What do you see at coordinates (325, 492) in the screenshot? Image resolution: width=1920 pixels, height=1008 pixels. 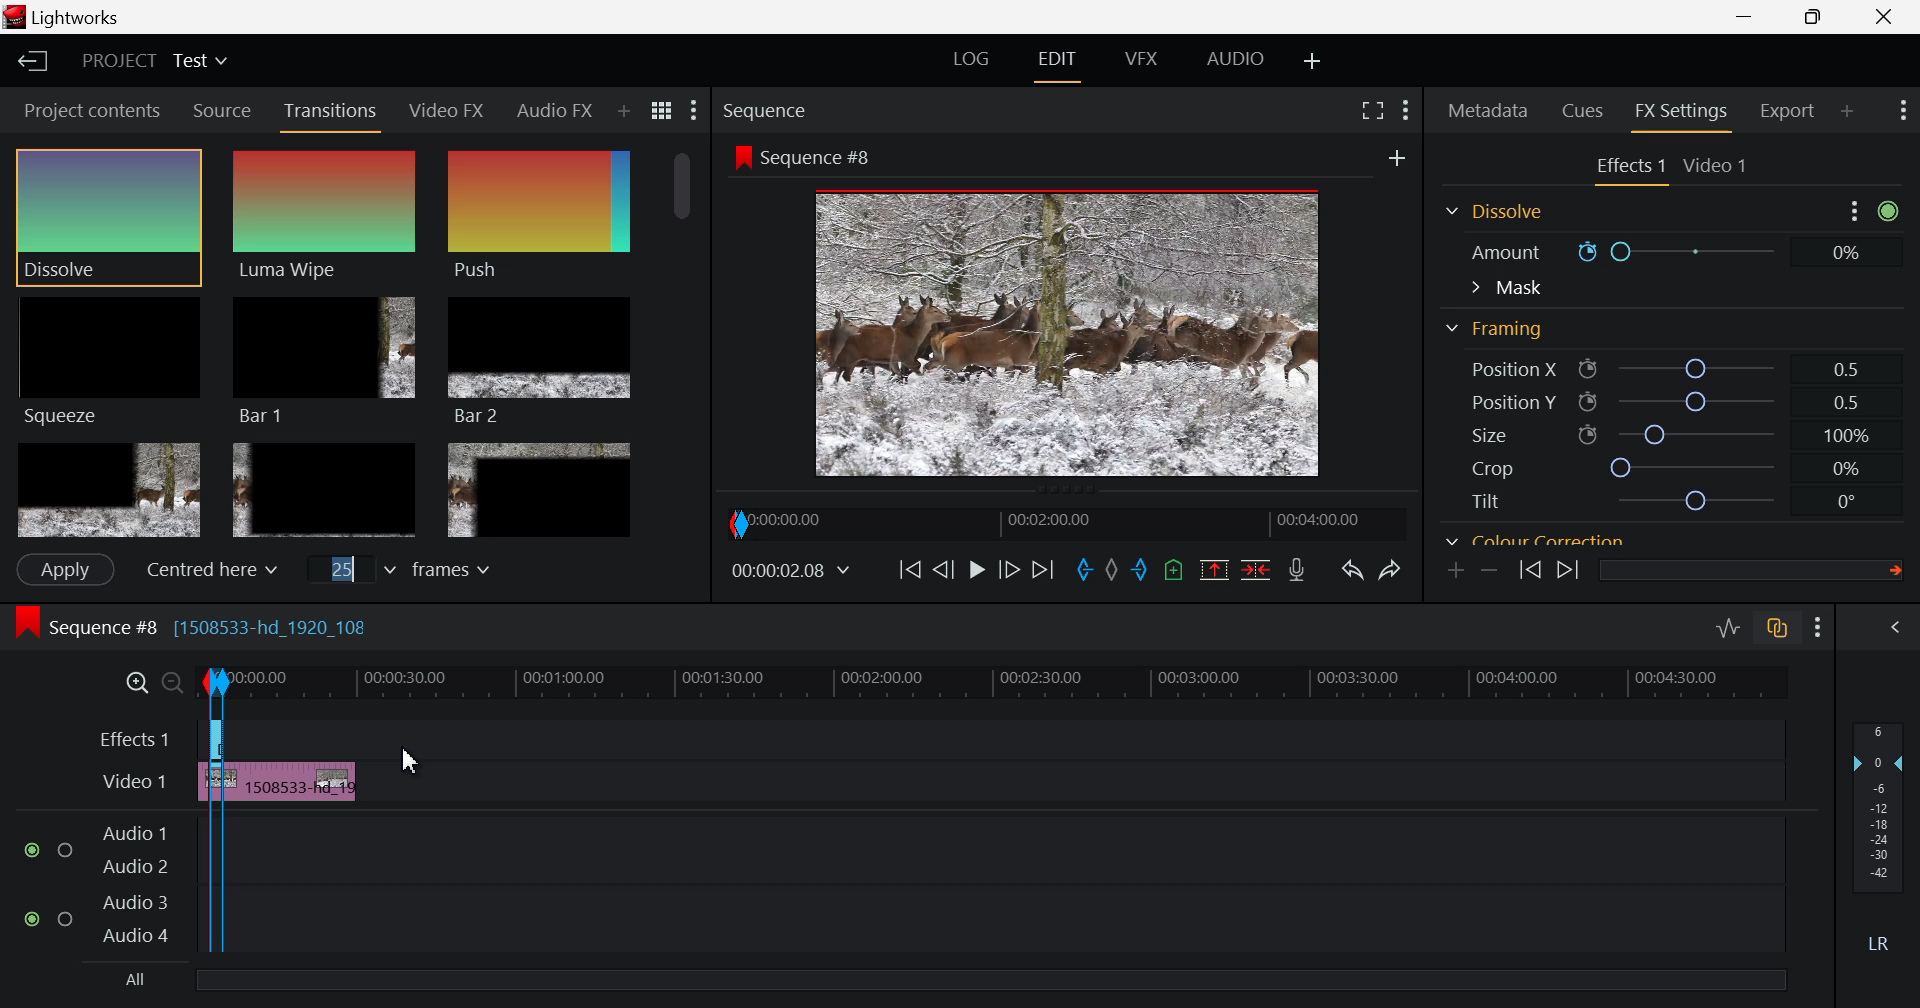 I see `Box 5` at bounding box center [325, 492].